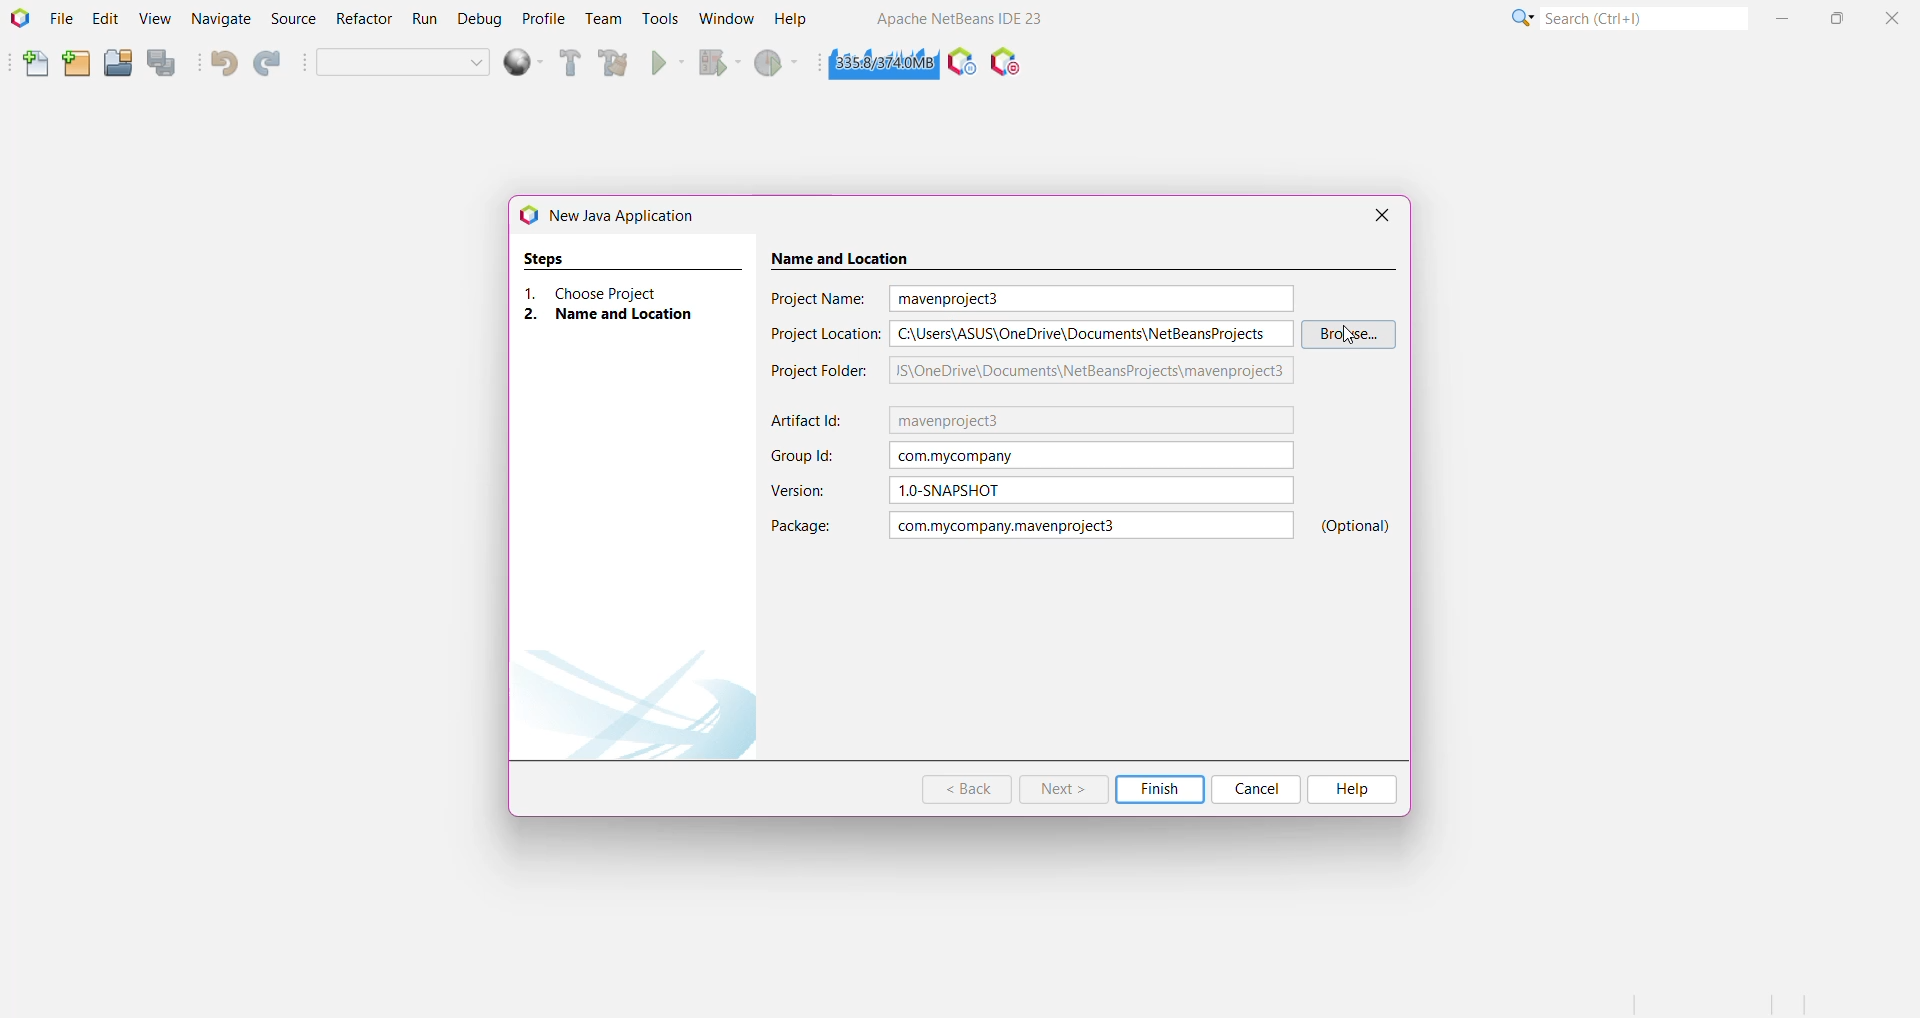 This screenshot has height=1018, width=1920. What do you see at coordinates (155, 21) in the screenshot?
I see `View` at bounding box center [155, 21].